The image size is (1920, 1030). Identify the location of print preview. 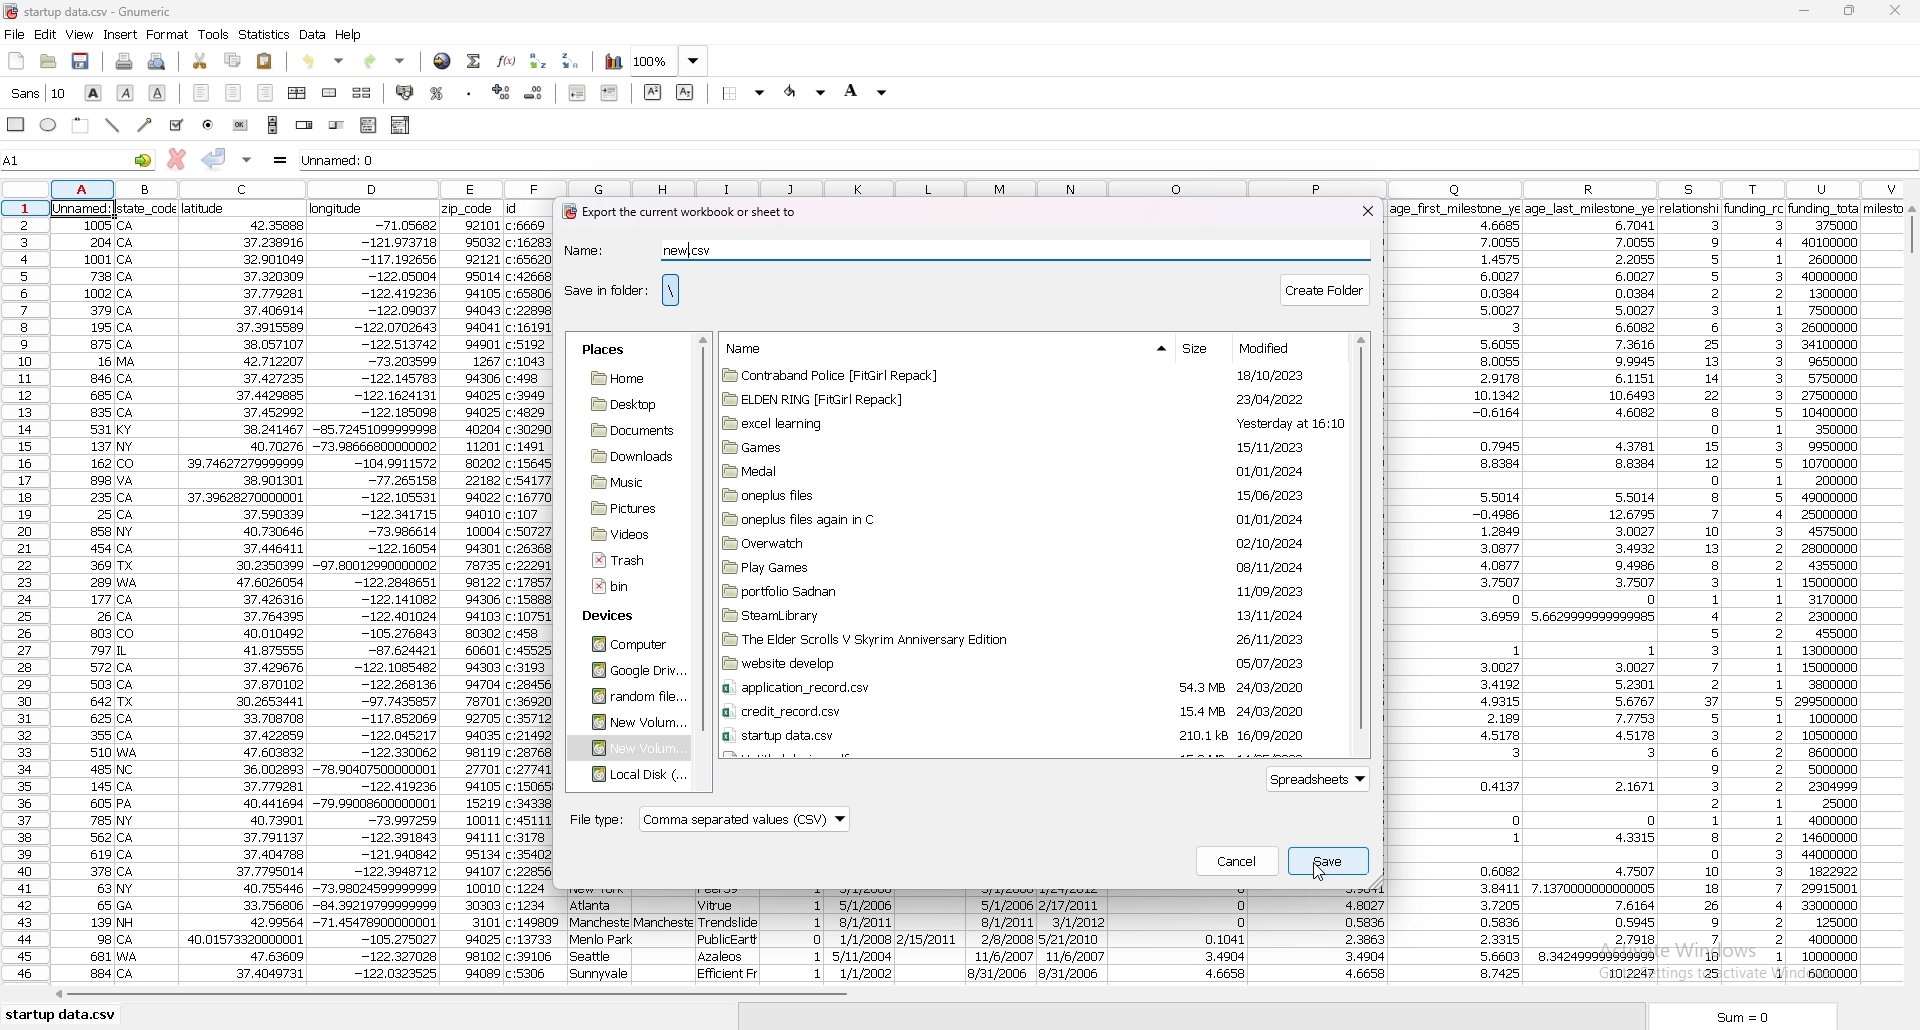
(157, 62).